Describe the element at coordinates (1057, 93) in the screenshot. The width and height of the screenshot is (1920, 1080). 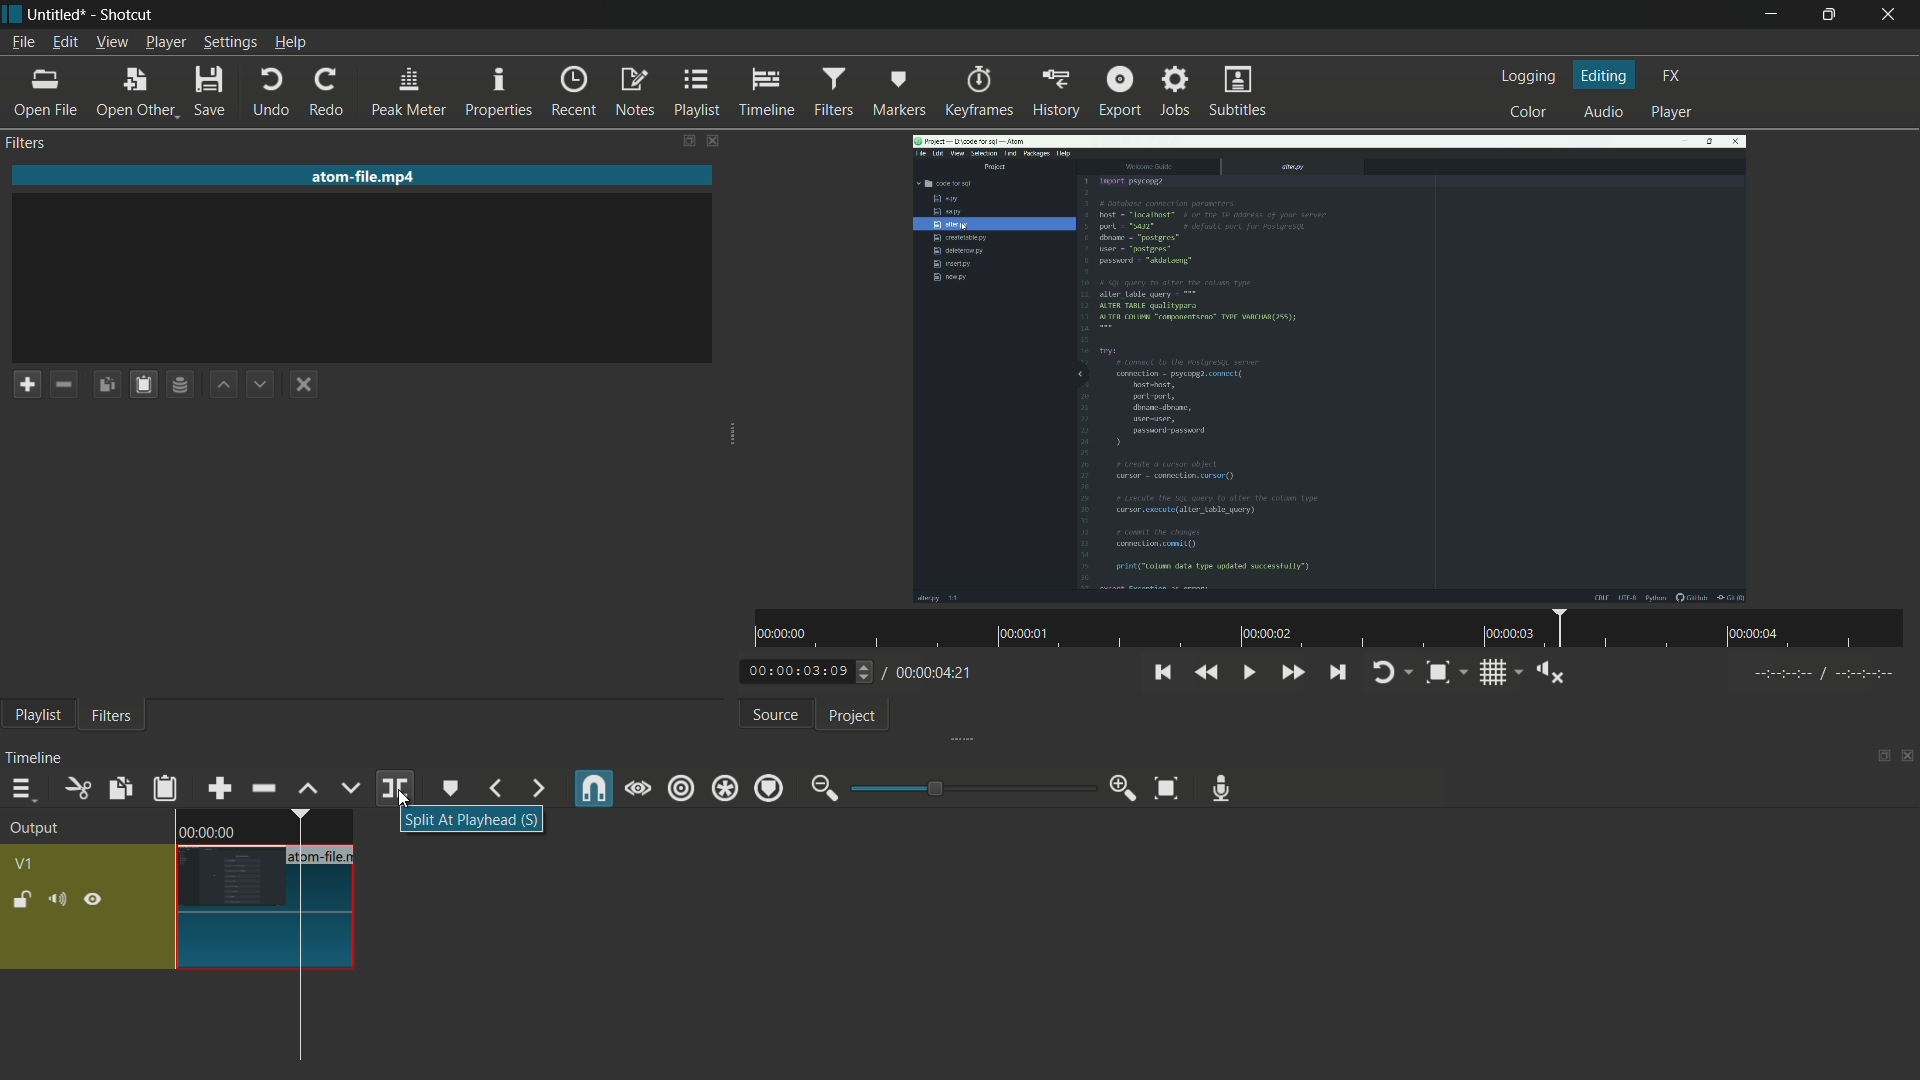
I see `history` at that location.